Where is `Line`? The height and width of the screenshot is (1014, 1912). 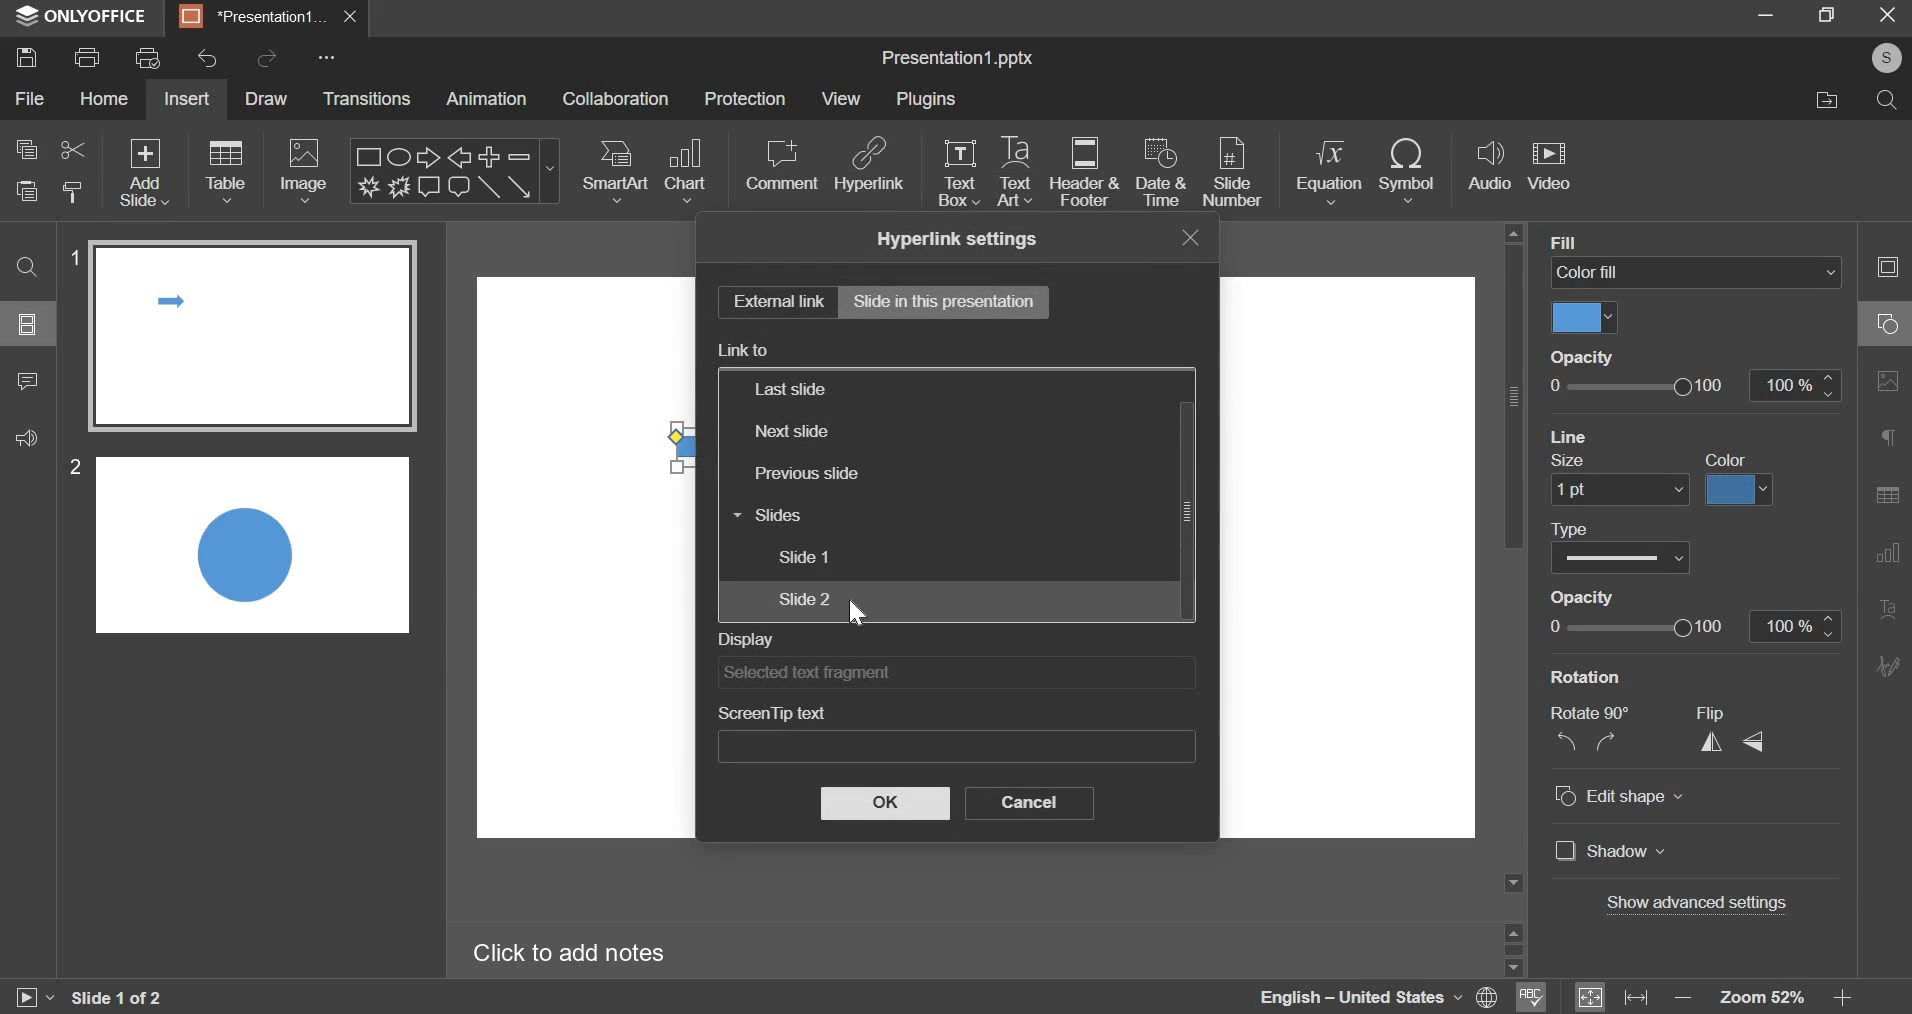 Line is located at coordinates (1571, 437).